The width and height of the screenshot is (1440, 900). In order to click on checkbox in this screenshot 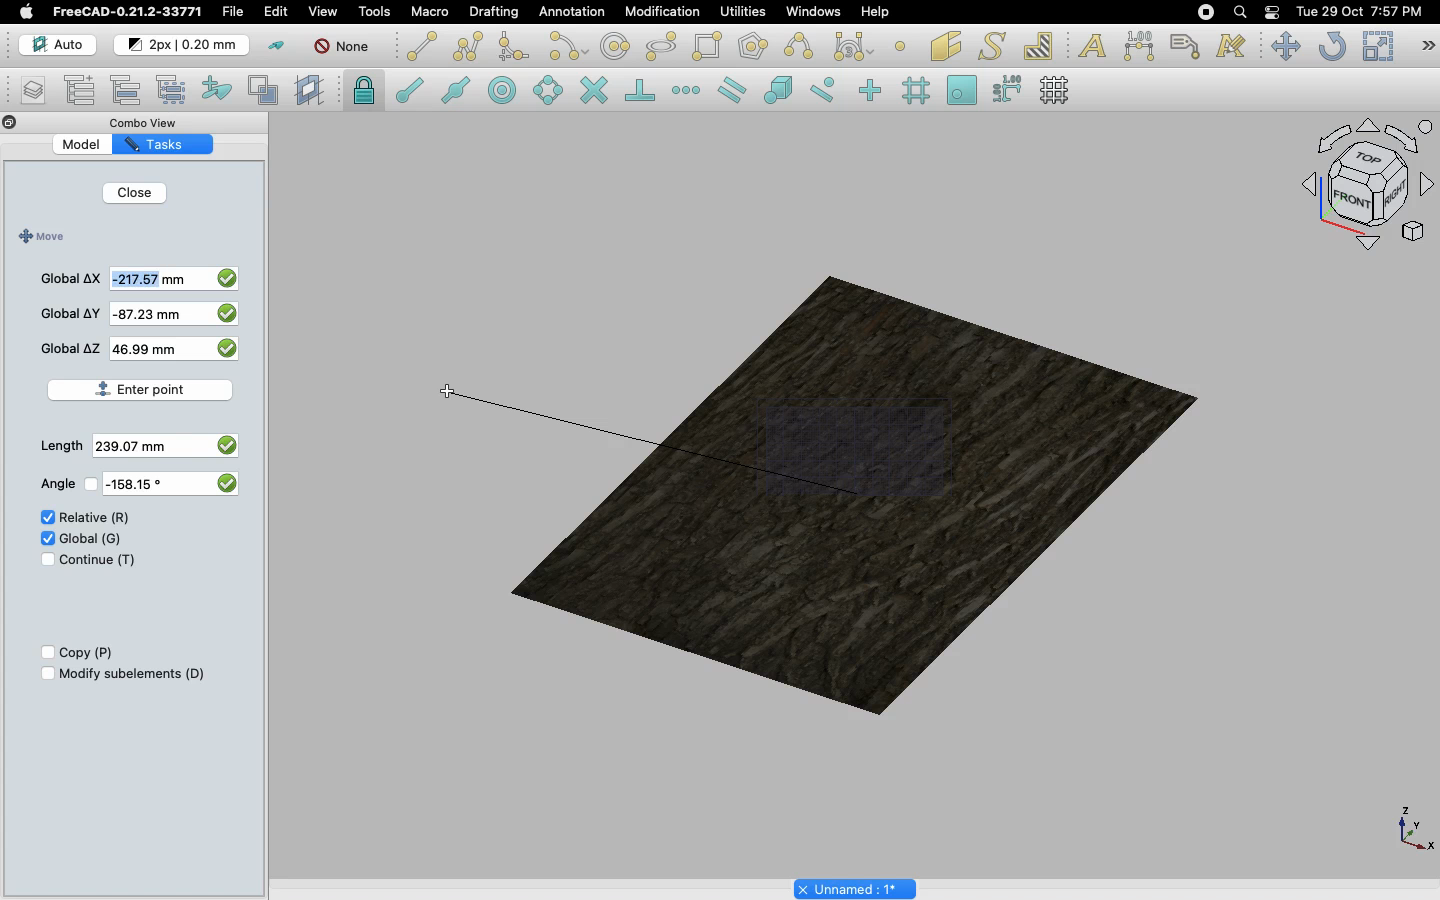, I will do `click(229, 276)`.